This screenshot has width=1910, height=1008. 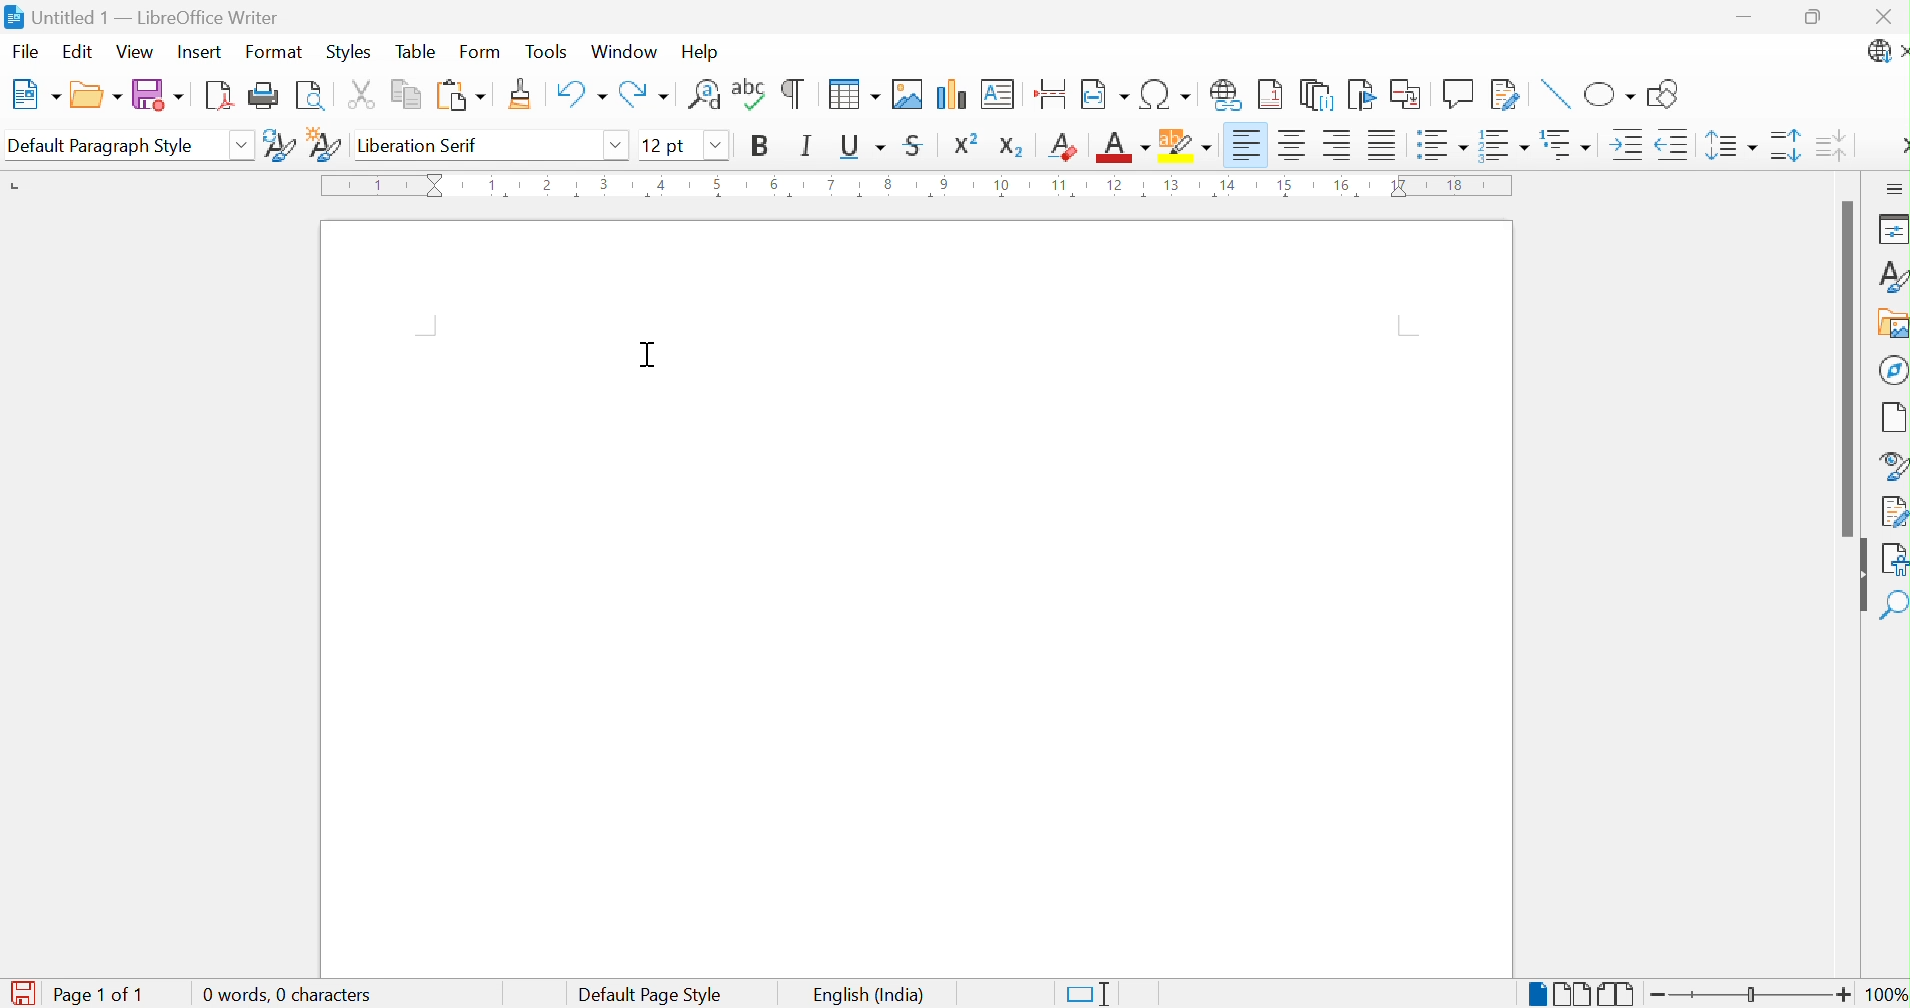 What do you see at coordinates (666, 143) in the screenshot?
I see `12 pt` at bounding box center [666, 143].